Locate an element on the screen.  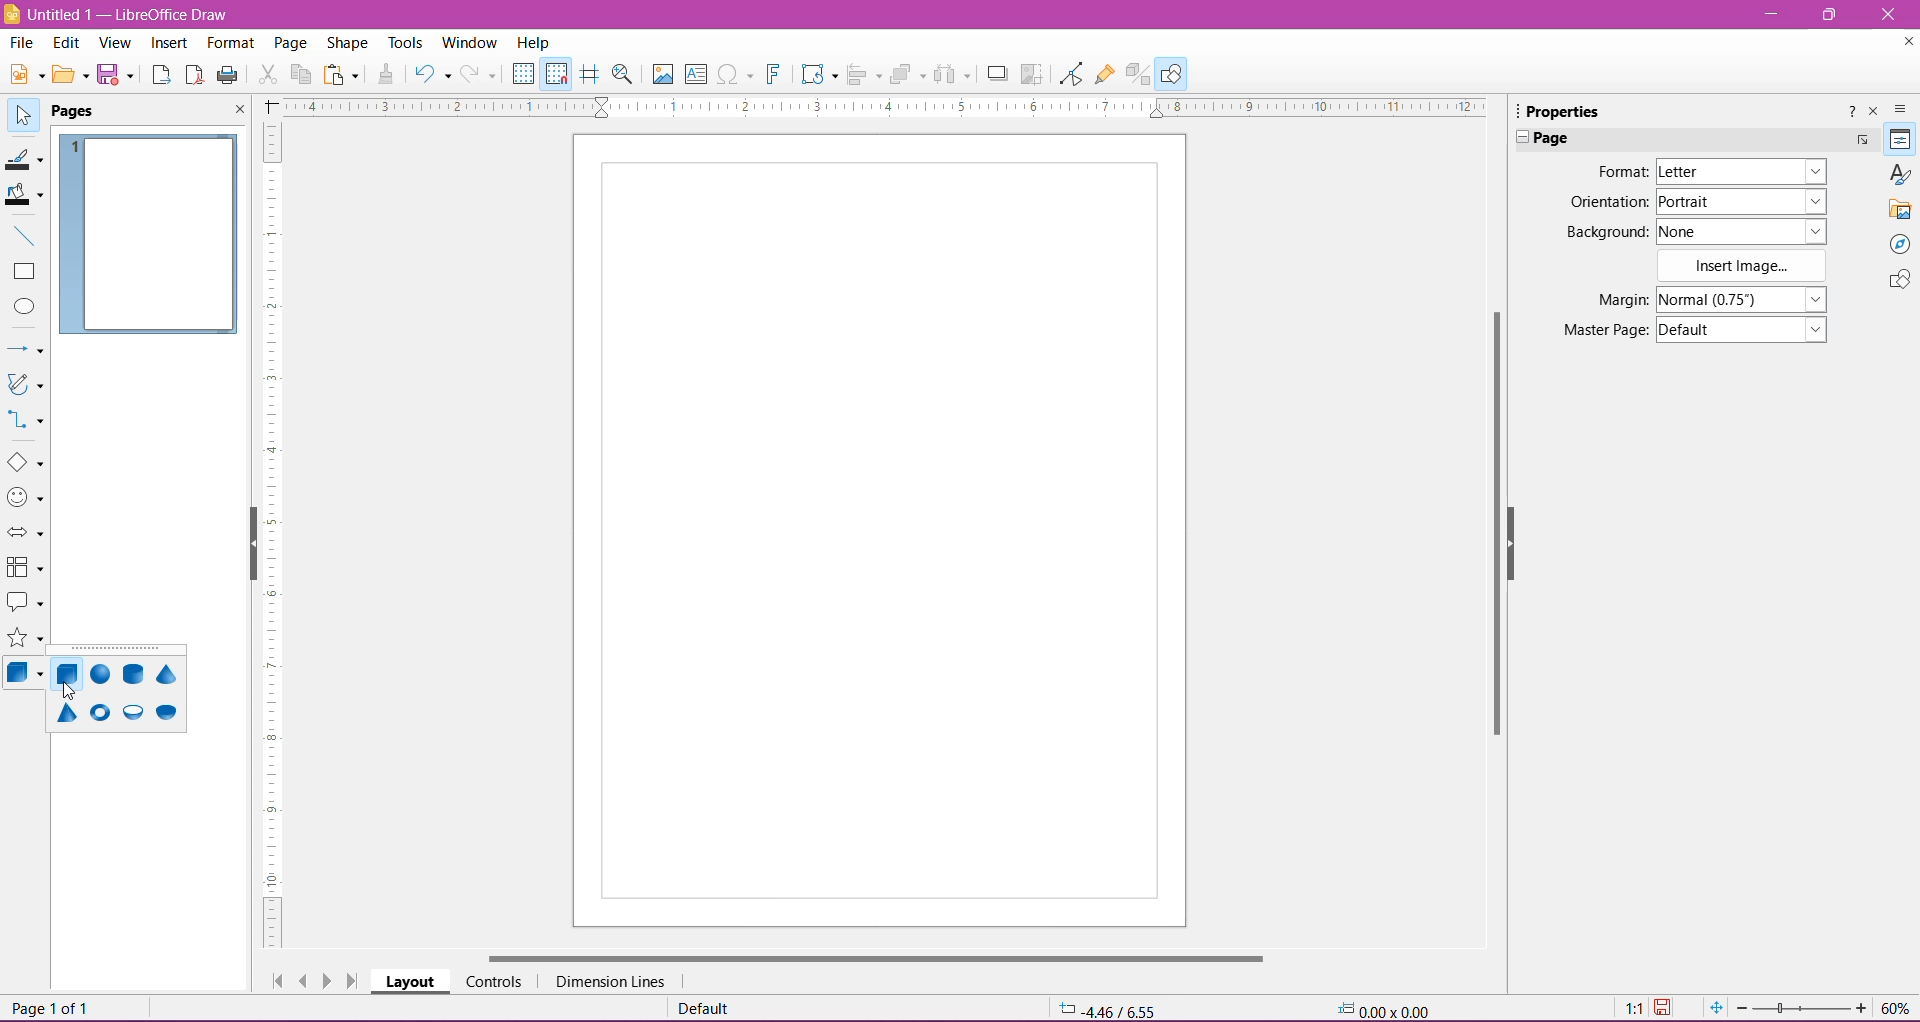
Vertical Scroll Bar is located at coordinates (1491, 519).